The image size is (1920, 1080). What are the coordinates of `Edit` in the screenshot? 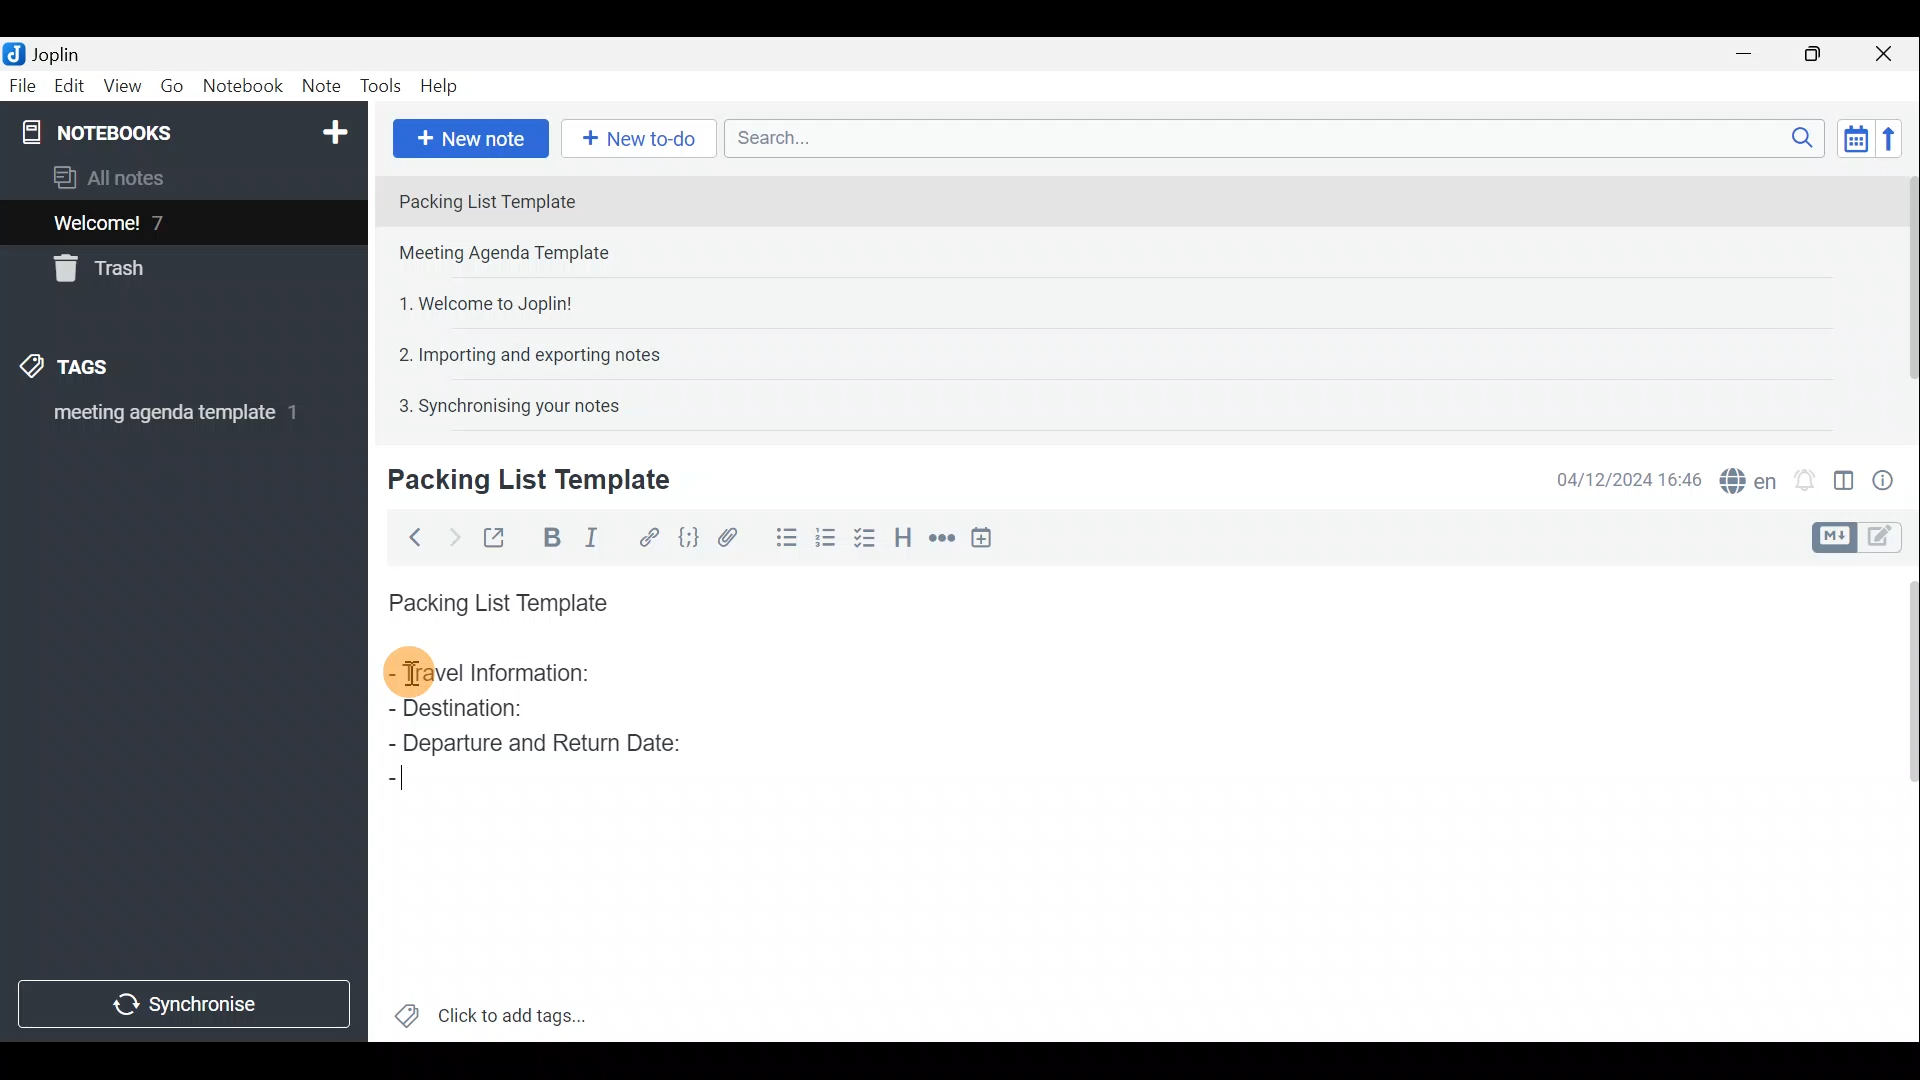 It's located at (65, 87).